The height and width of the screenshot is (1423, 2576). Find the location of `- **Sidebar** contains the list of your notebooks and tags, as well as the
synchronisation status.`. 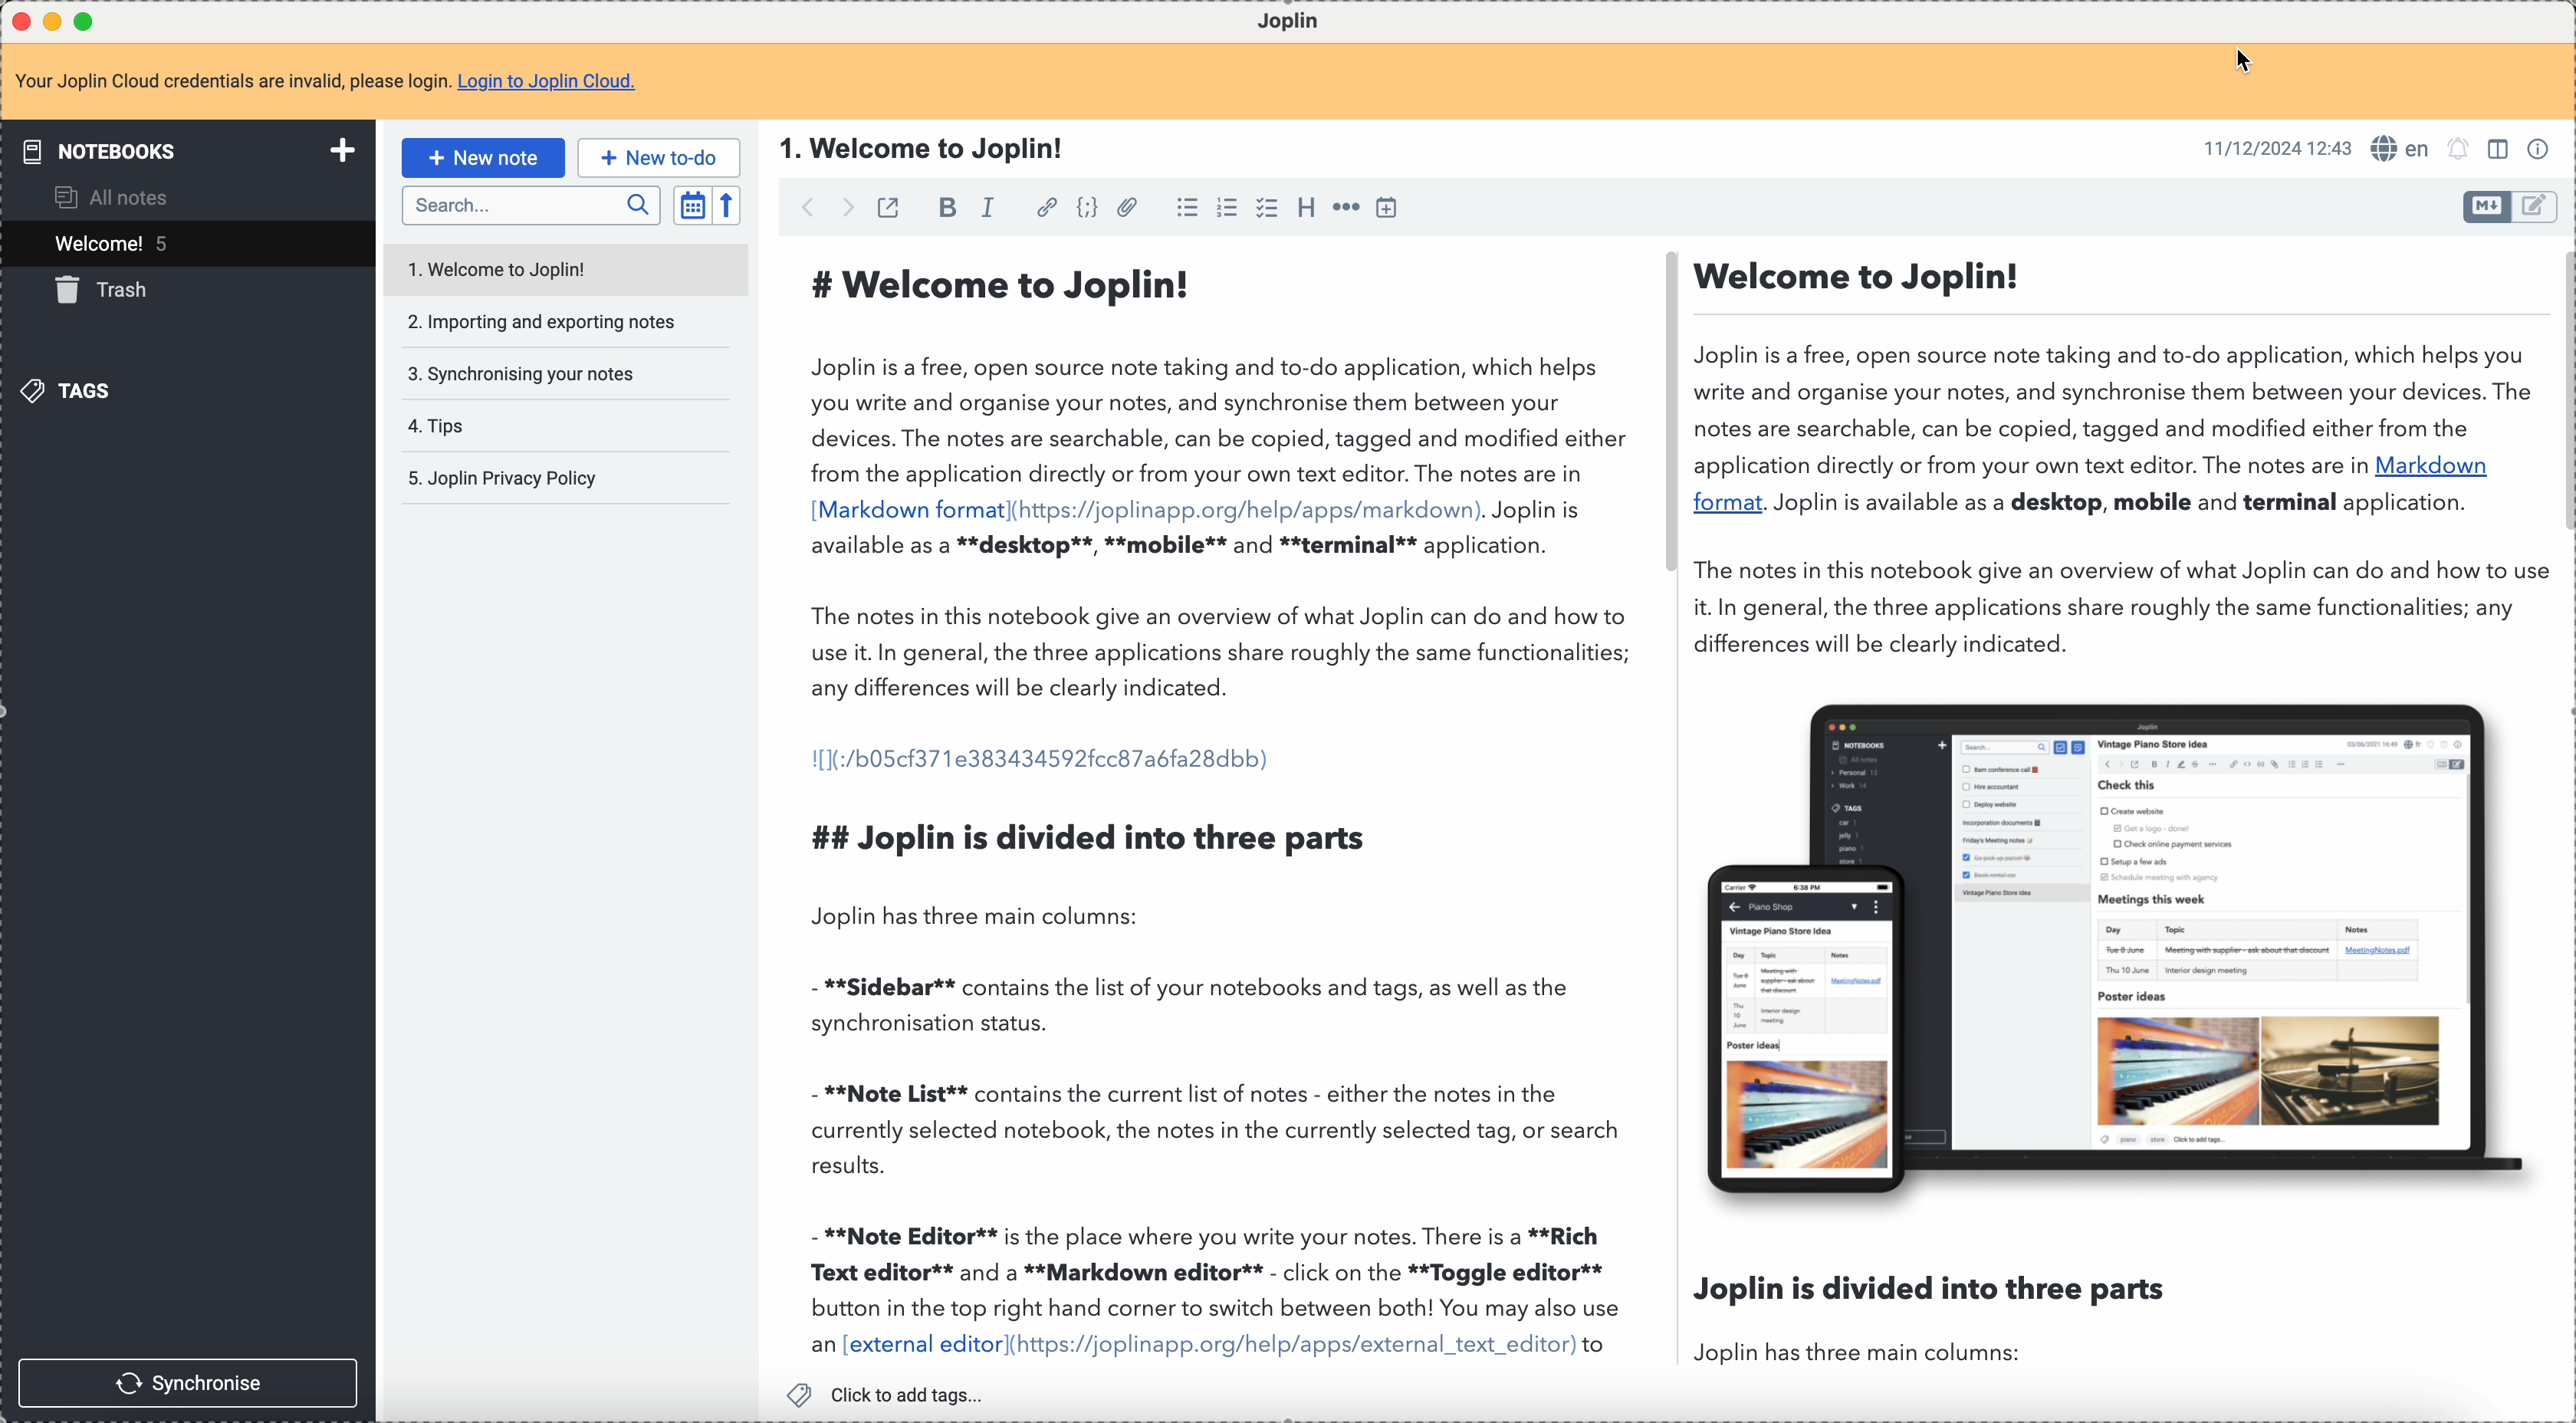

- **Sidebar** contains the list of your notebooks and tags, as well as the
synchronisation status. is located at coordinates (1194, 1005).